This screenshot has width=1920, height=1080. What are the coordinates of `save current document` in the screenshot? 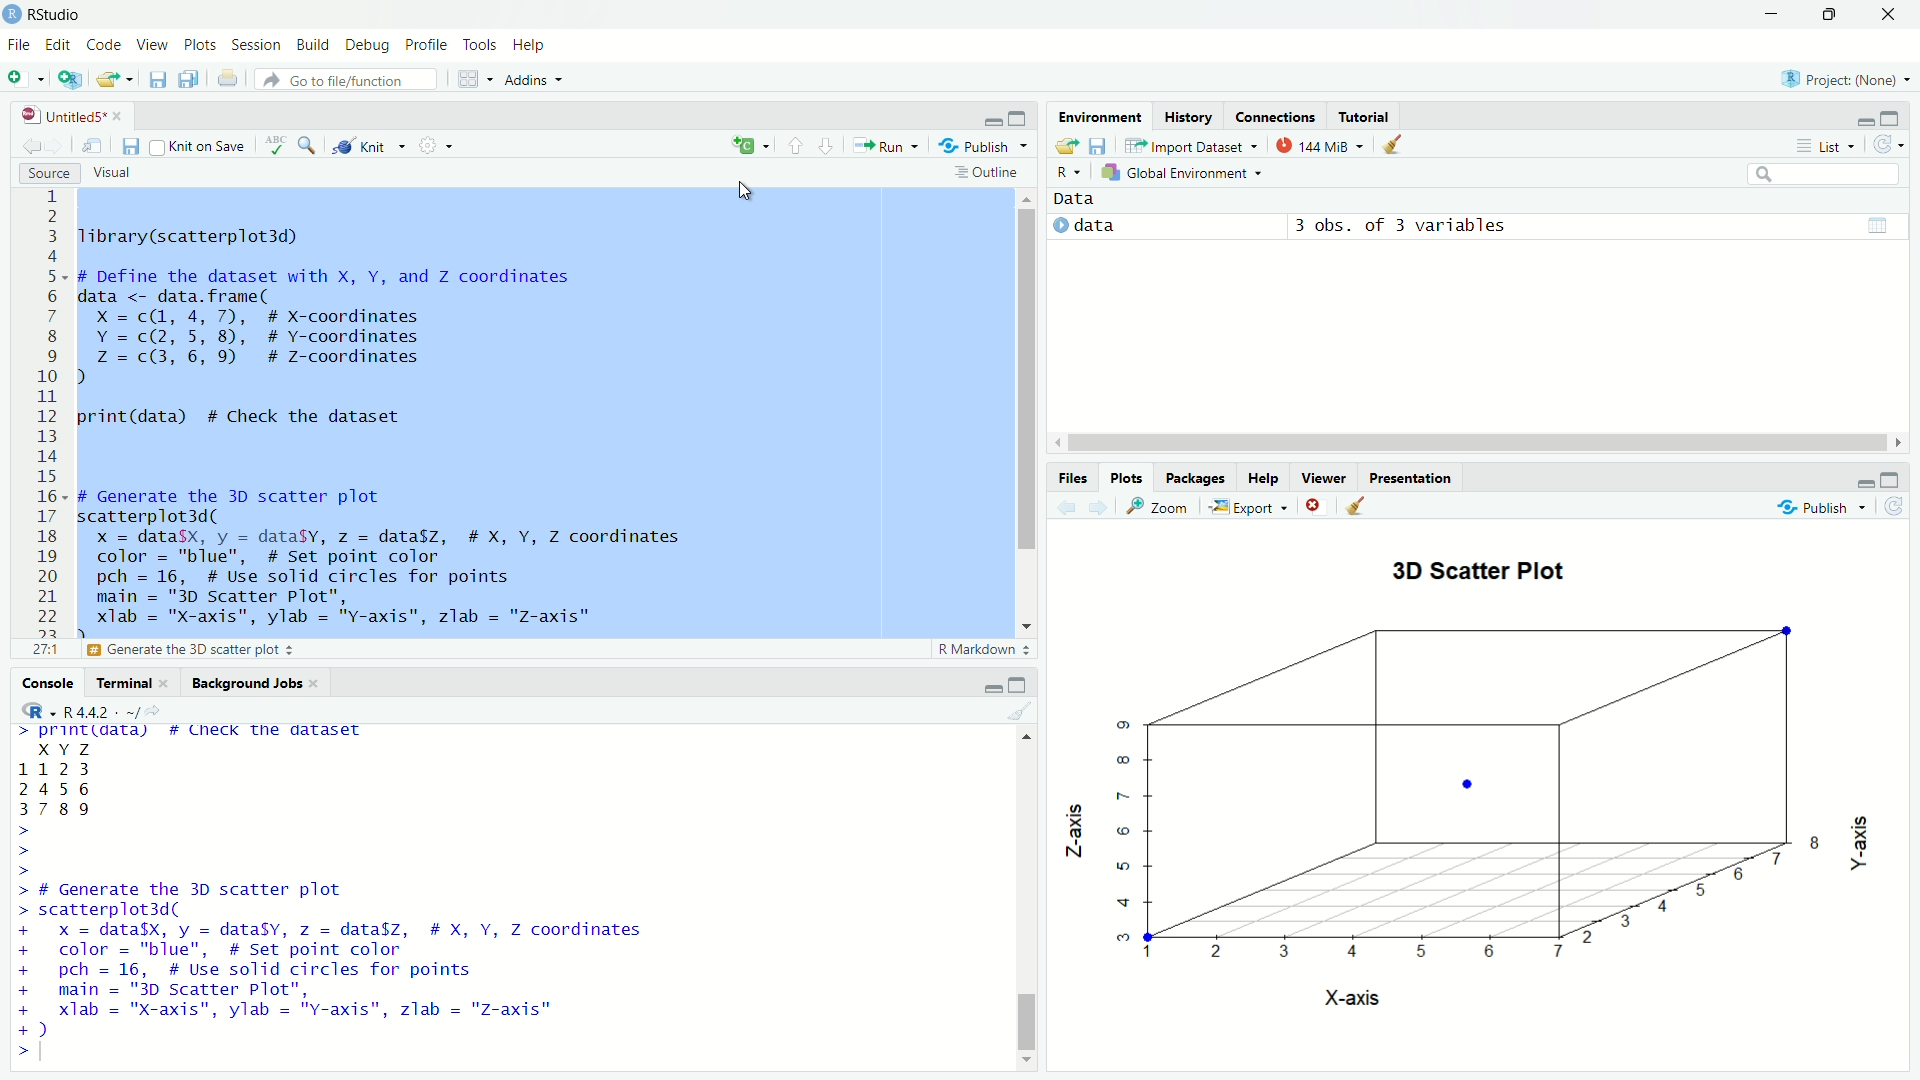 It's located at (155, 82).